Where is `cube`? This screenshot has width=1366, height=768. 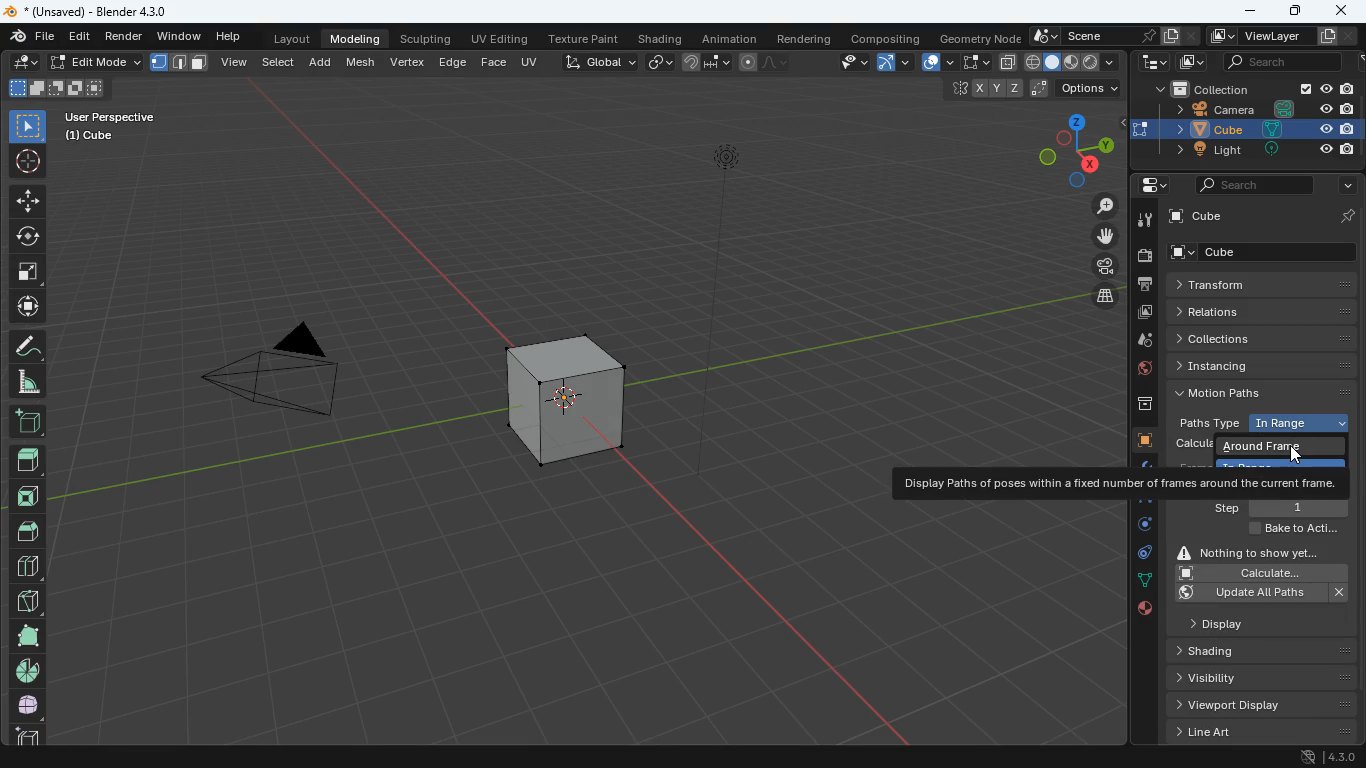
cube is located at coordinates (1268, 252).